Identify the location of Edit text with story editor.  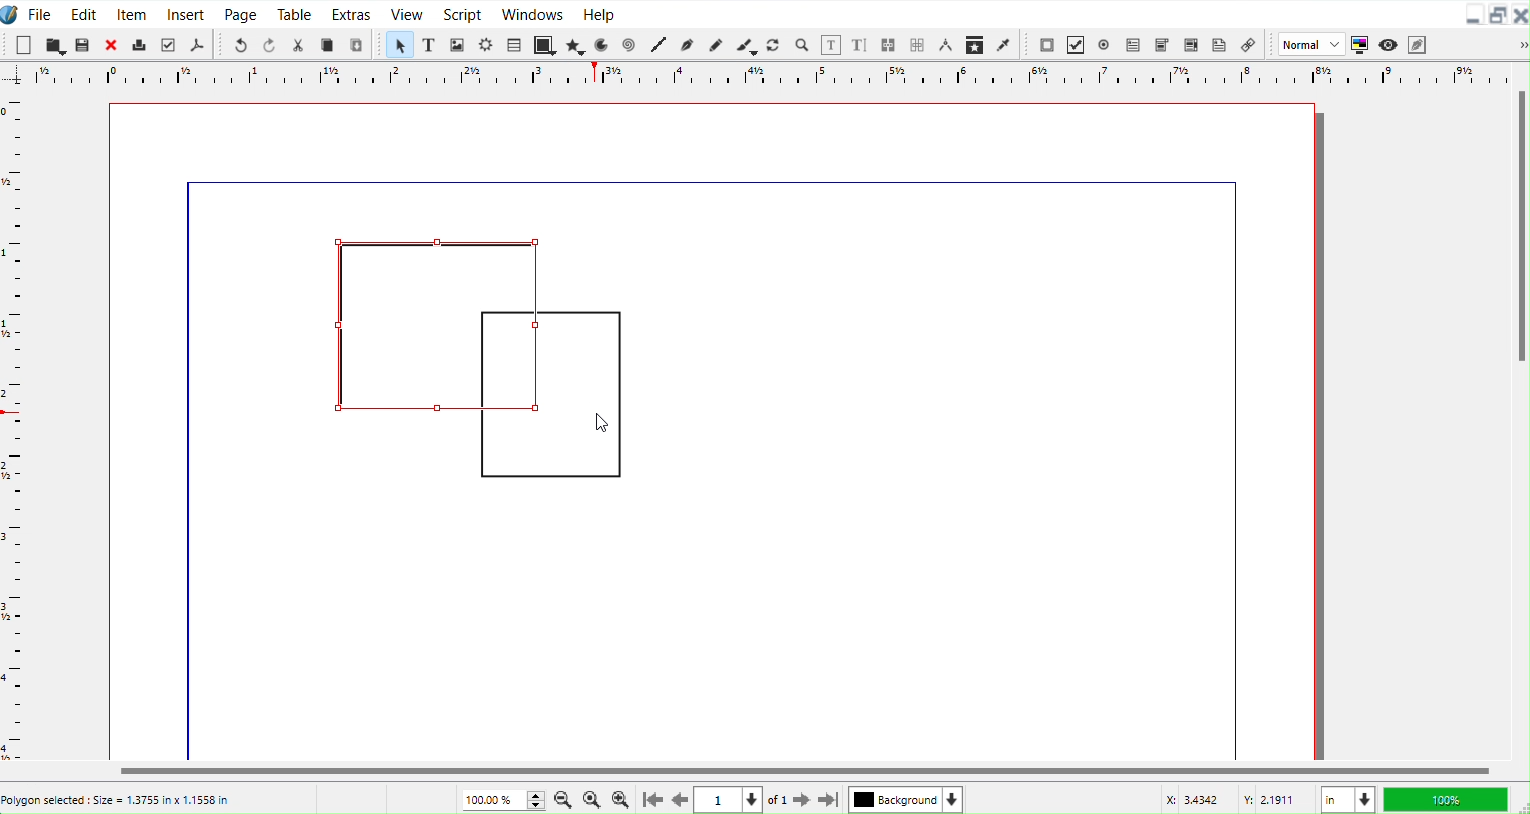
(861, 45).